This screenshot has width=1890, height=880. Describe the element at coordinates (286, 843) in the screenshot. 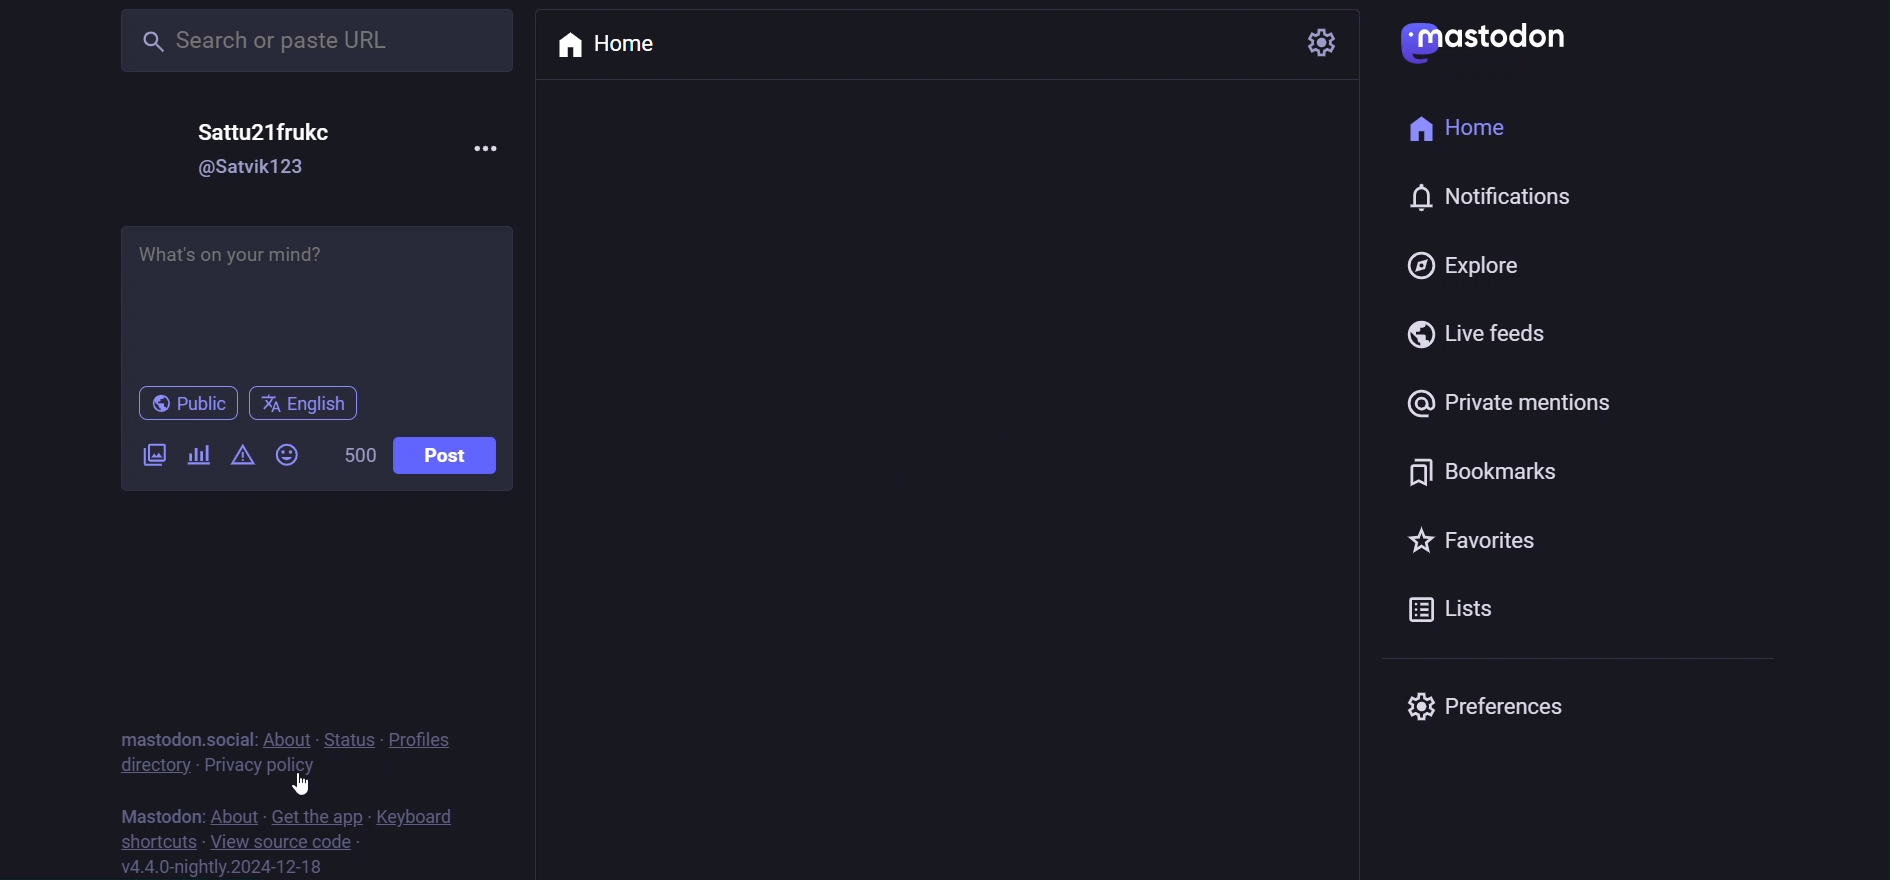

I see `source code` at that location.